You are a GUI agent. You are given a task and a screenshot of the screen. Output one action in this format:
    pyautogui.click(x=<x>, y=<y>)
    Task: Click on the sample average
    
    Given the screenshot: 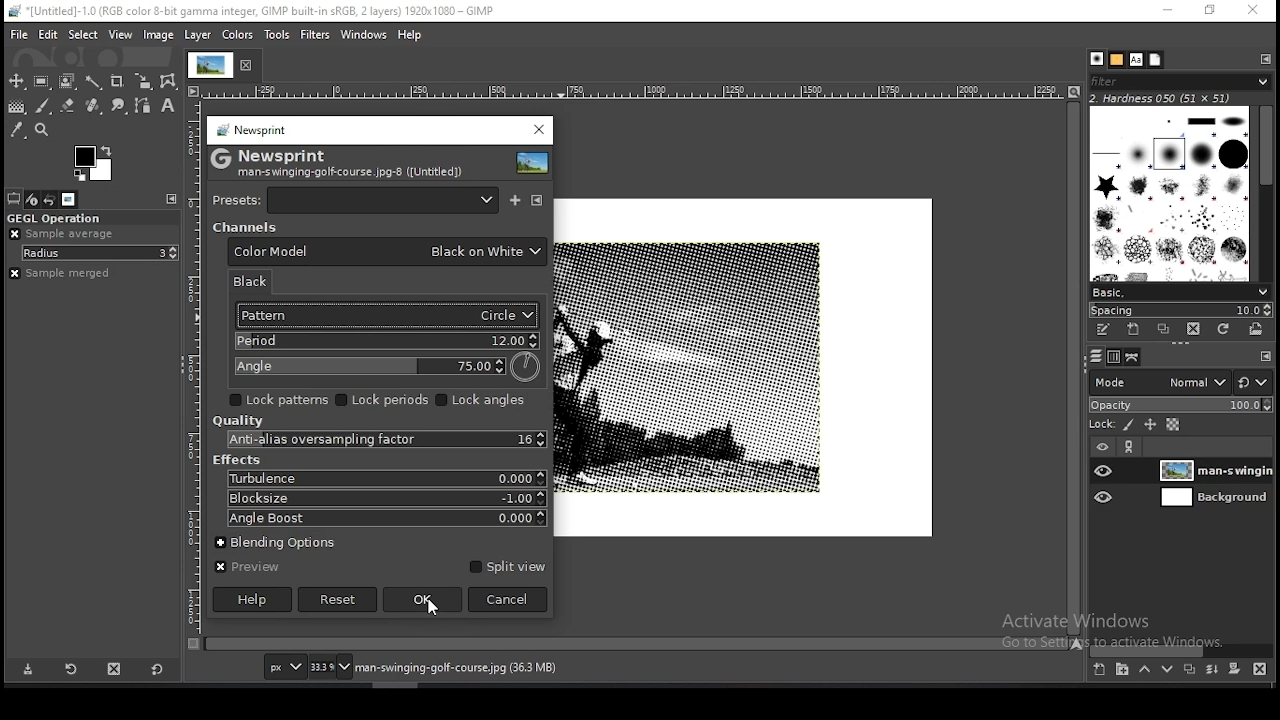 What is the action you would take?
    pyautogui.click(x=65, y=234)
    